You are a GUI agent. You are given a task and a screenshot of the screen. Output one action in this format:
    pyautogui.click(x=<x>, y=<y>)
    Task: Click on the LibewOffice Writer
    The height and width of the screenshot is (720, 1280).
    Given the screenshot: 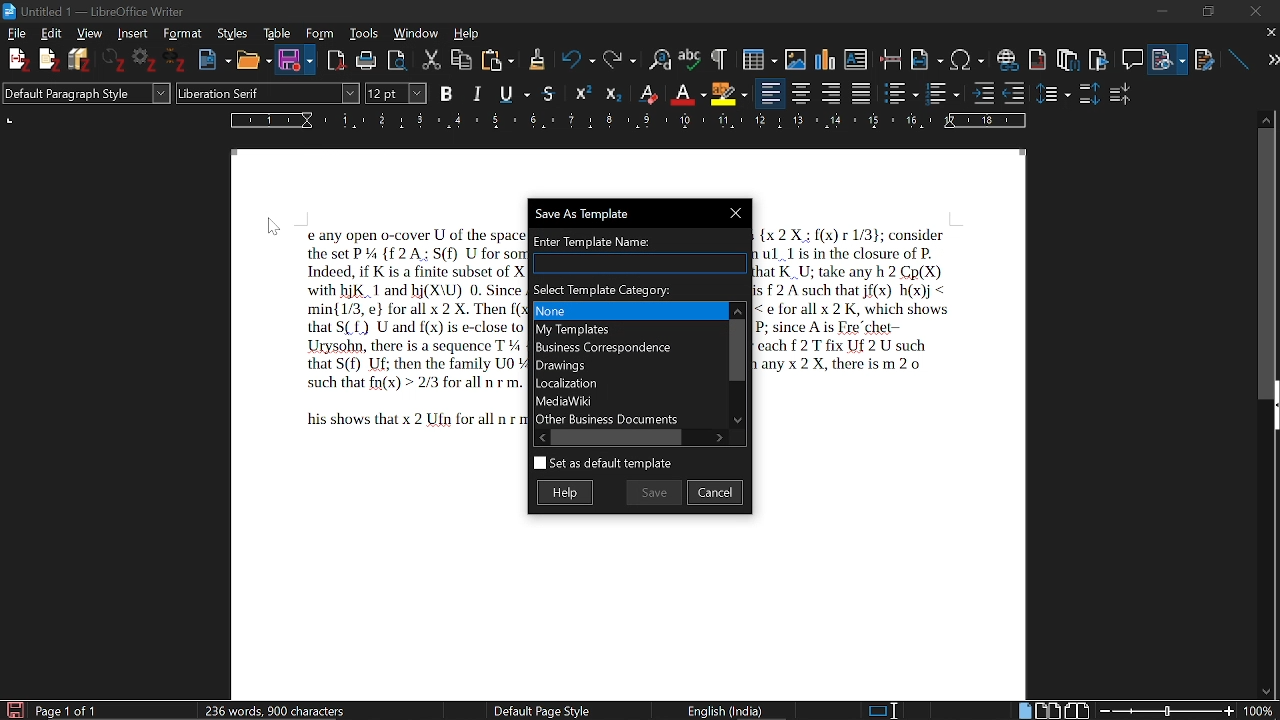 What is the action you would take?
    pyautogui.click(x=9, y=10)
    